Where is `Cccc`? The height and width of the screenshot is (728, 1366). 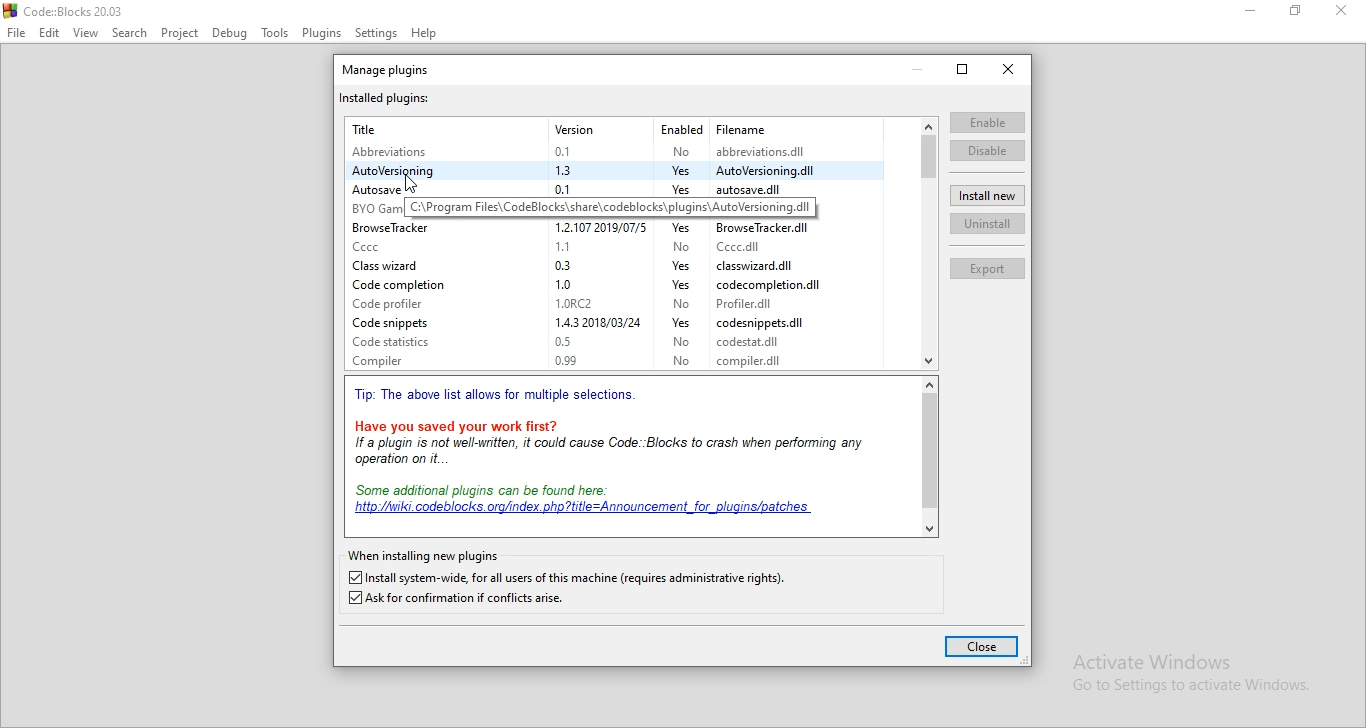
Cccc is located at coordinates (399, 246).